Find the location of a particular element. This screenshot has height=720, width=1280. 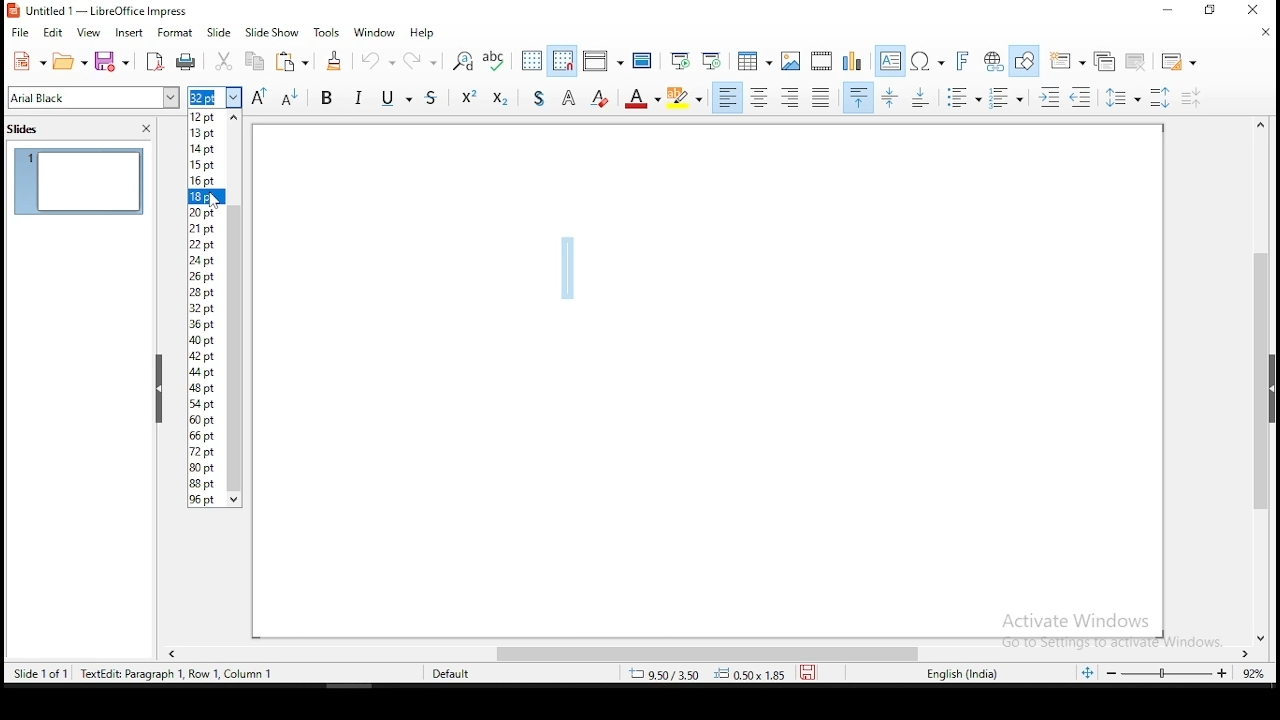

Increase font size is located at coordinates (258, 97).